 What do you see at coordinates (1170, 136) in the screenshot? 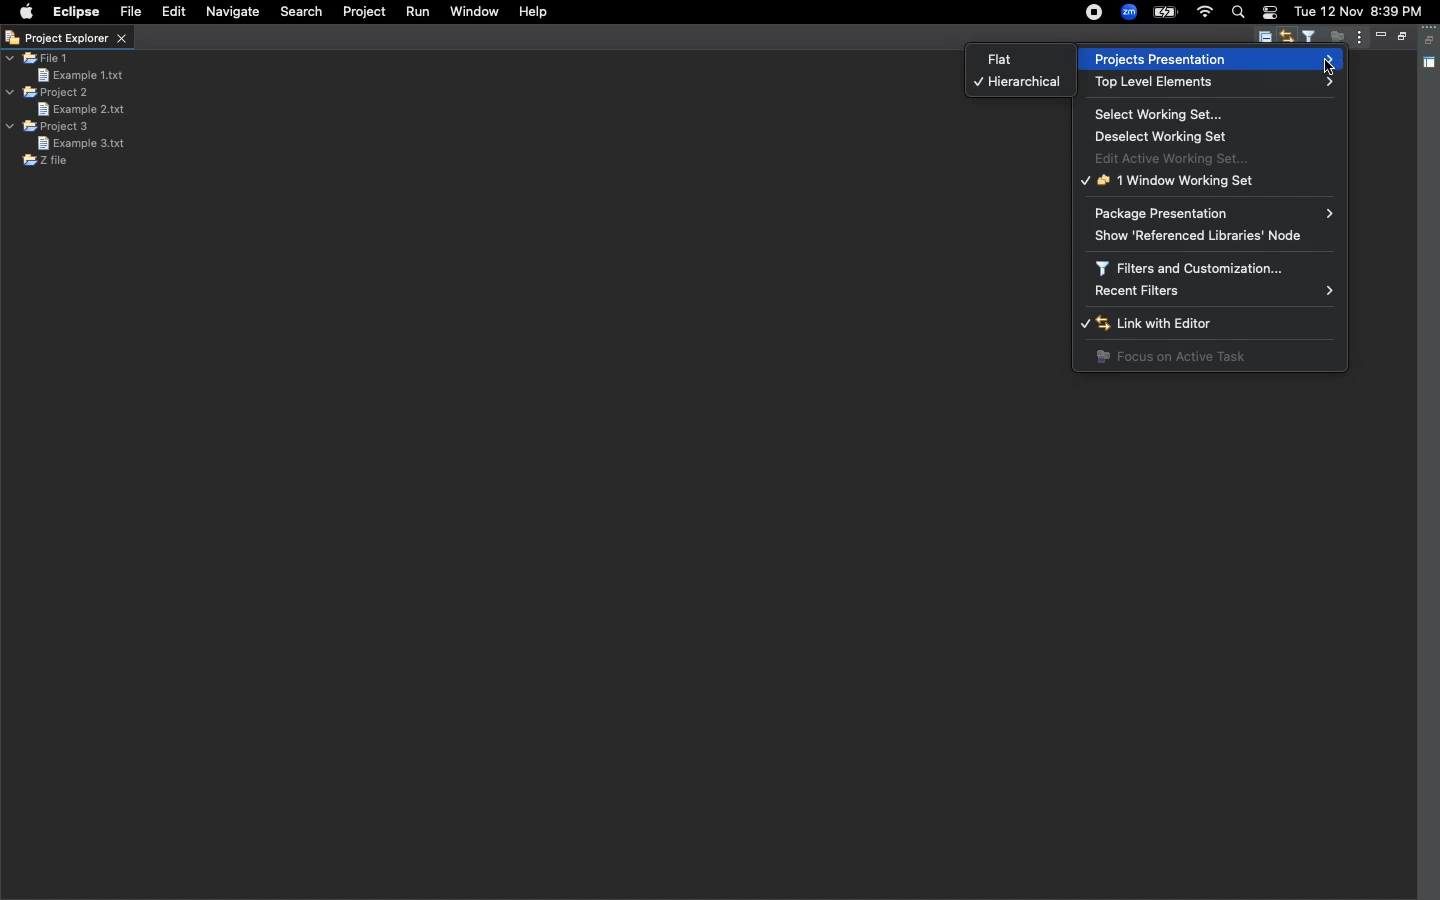
I see `Deselect working set` at bounding box center [1170, 136].